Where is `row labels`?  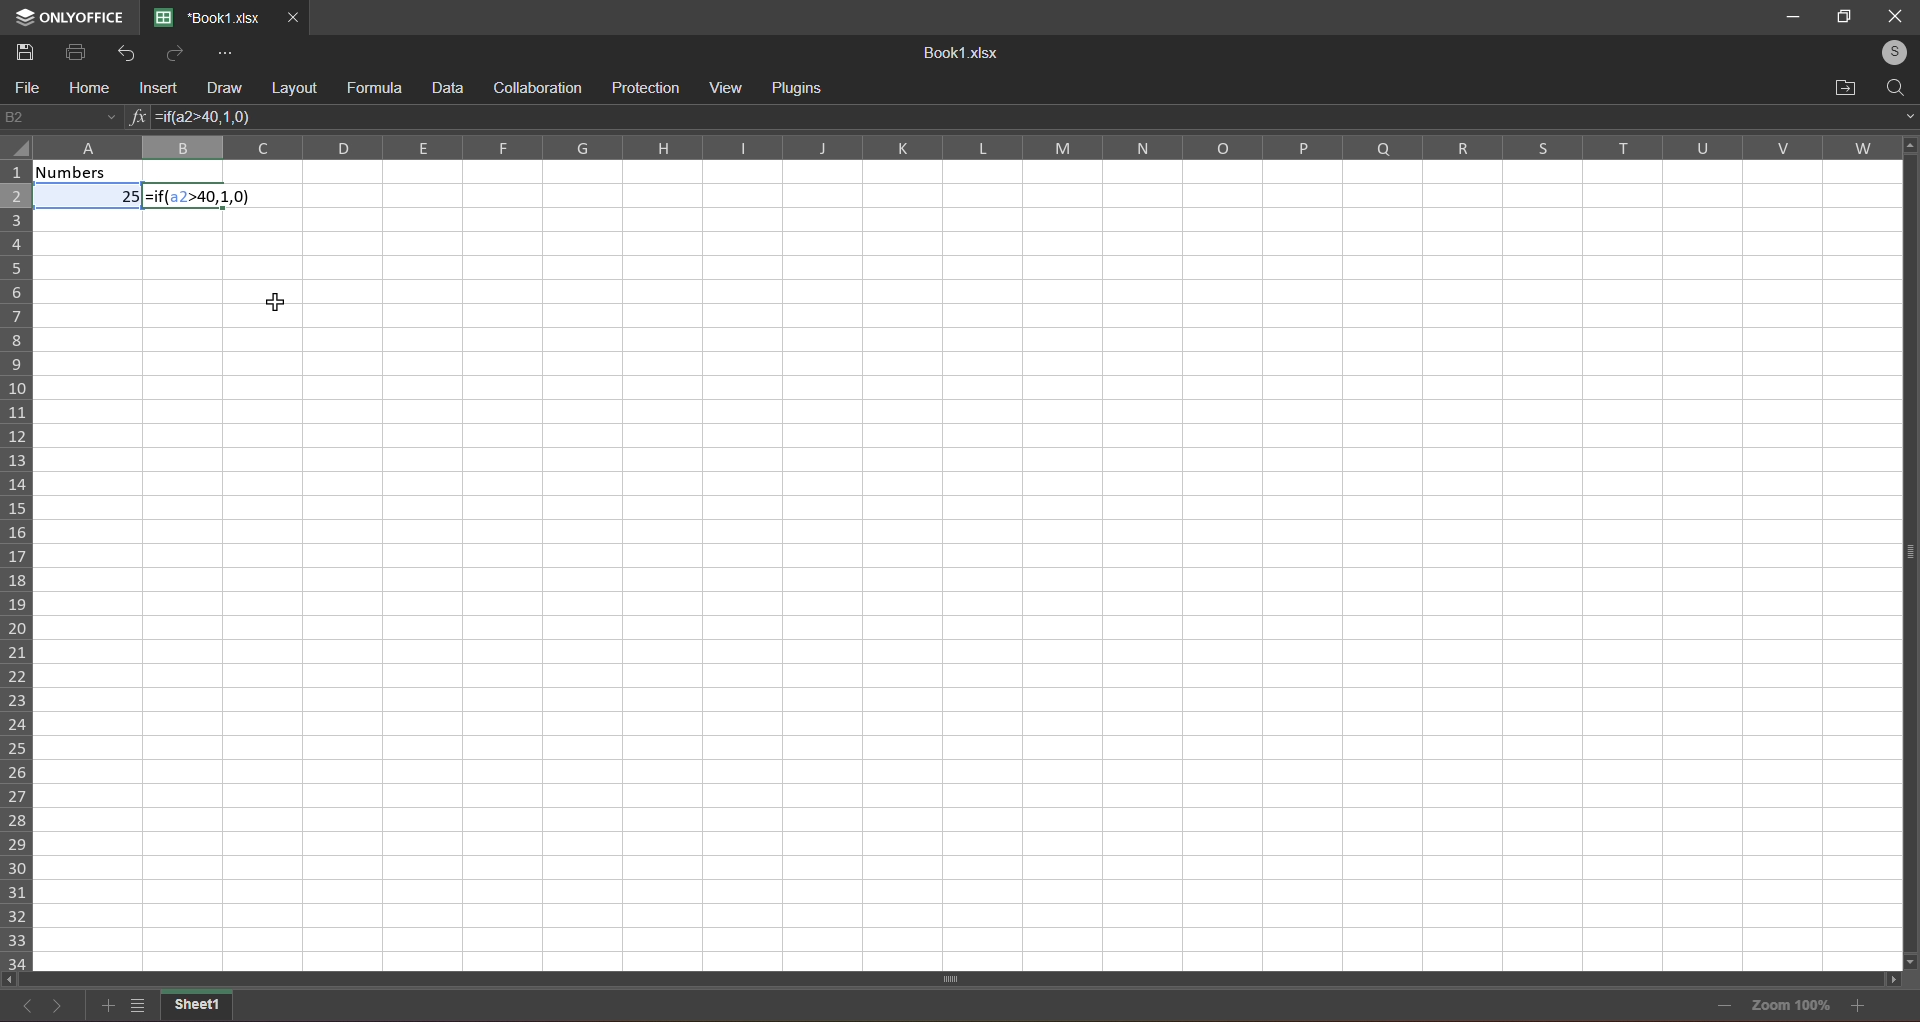 row labels is located at coordinates (18, 563).